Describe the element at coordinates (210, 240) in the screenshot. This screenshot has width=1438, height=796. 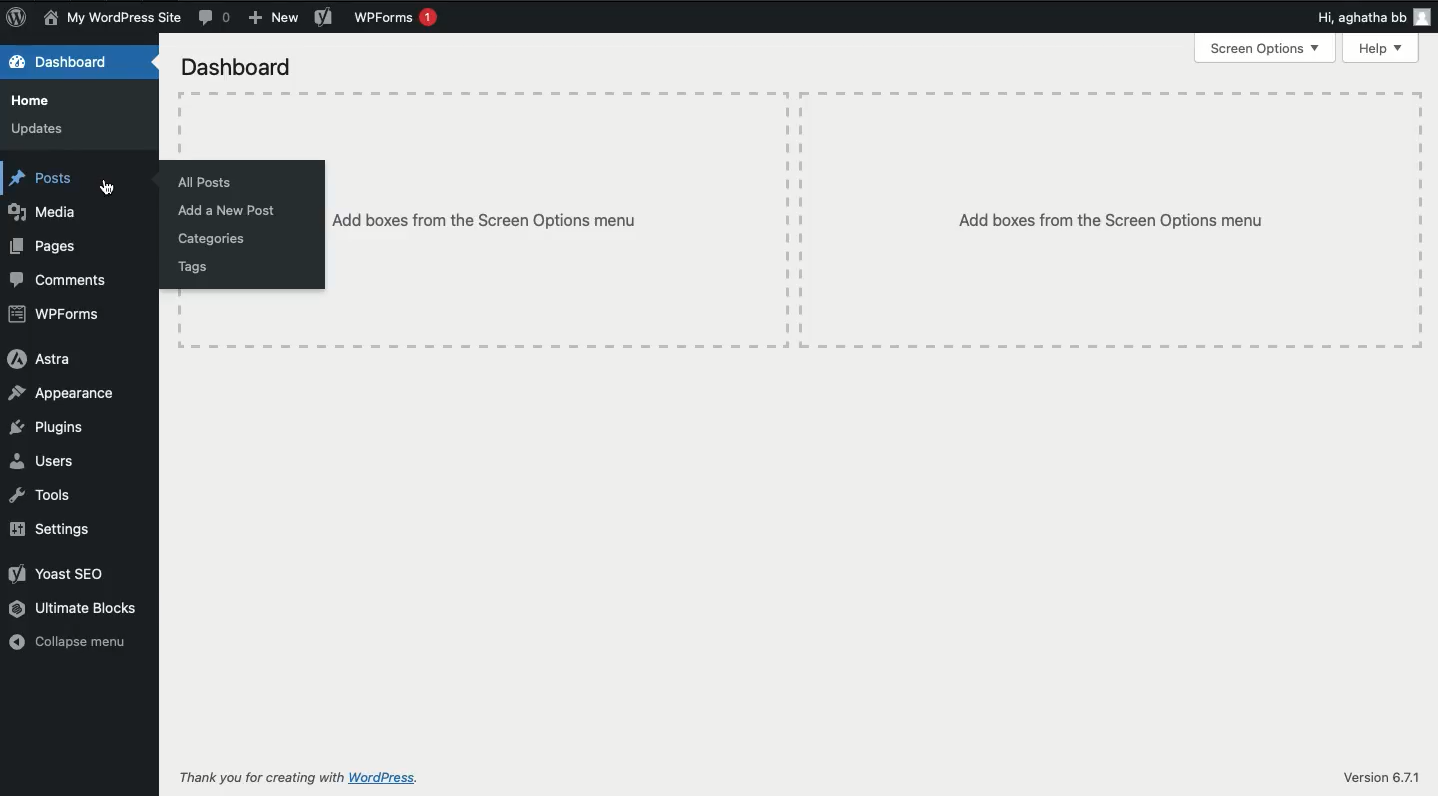
I see `Categories` at that location.